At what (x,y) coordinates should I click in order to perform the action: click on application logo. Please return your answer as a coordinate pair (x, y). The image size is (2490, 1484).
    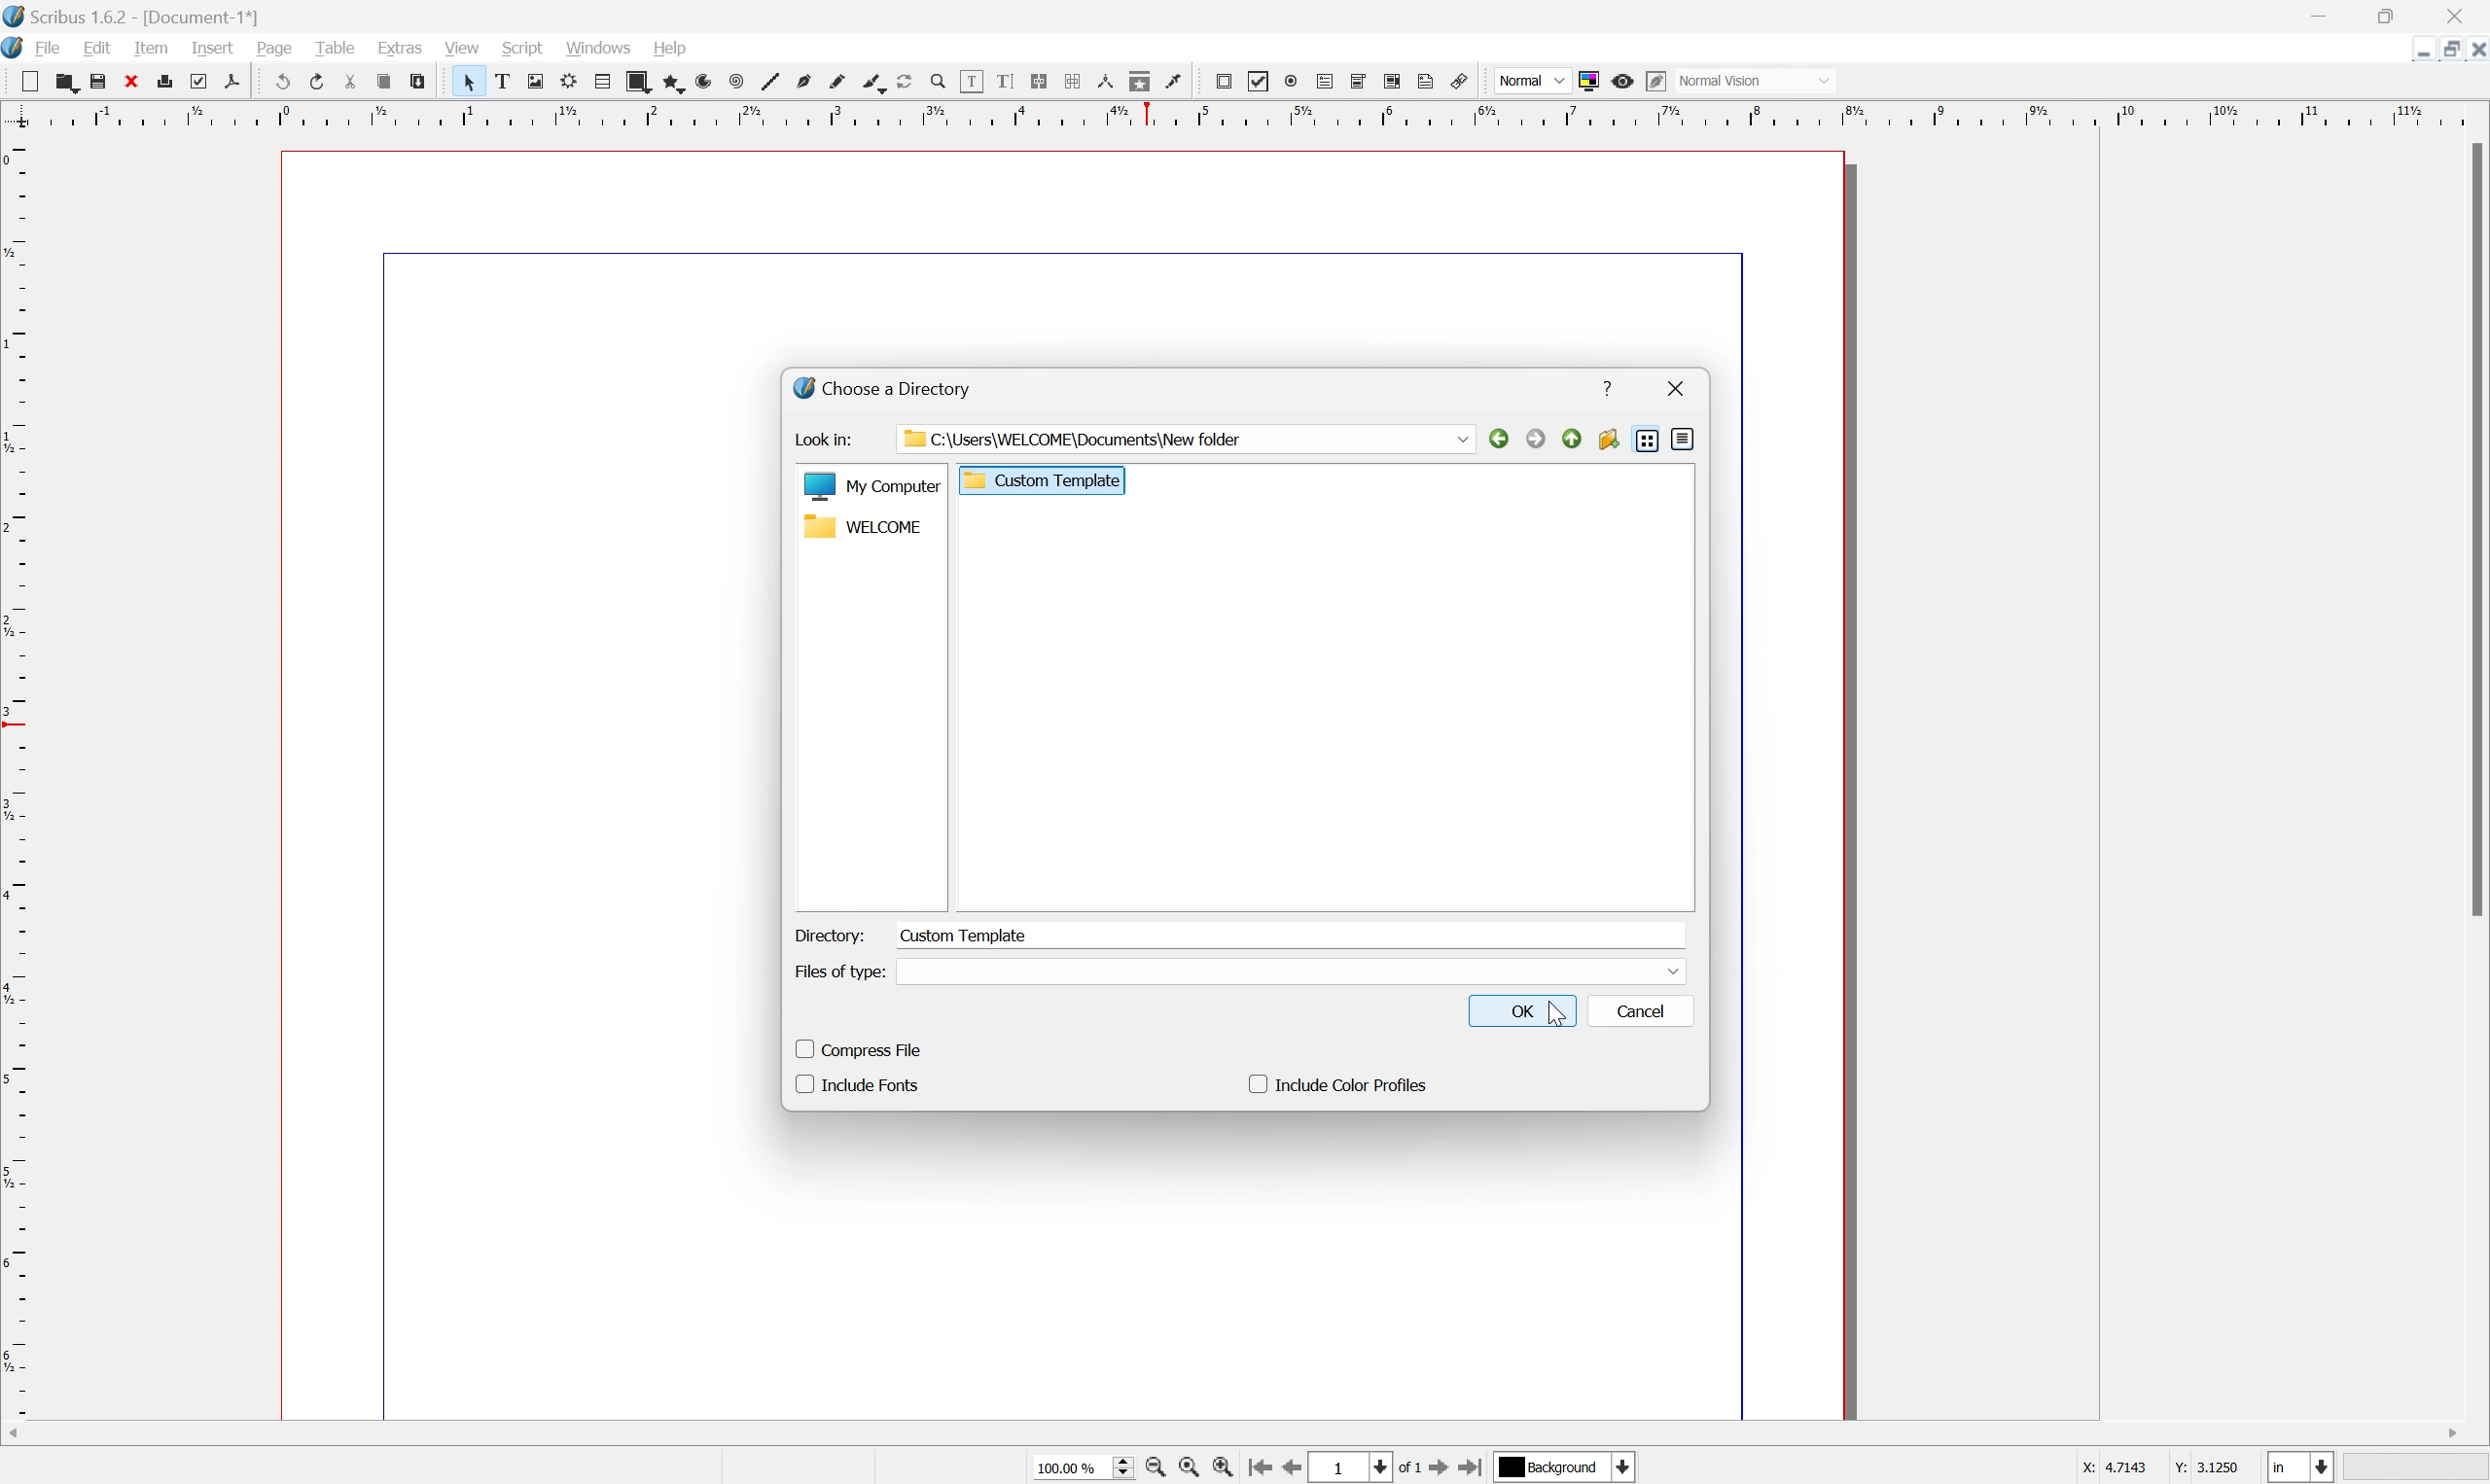
    Looking at the image, I should click on (16, 47).